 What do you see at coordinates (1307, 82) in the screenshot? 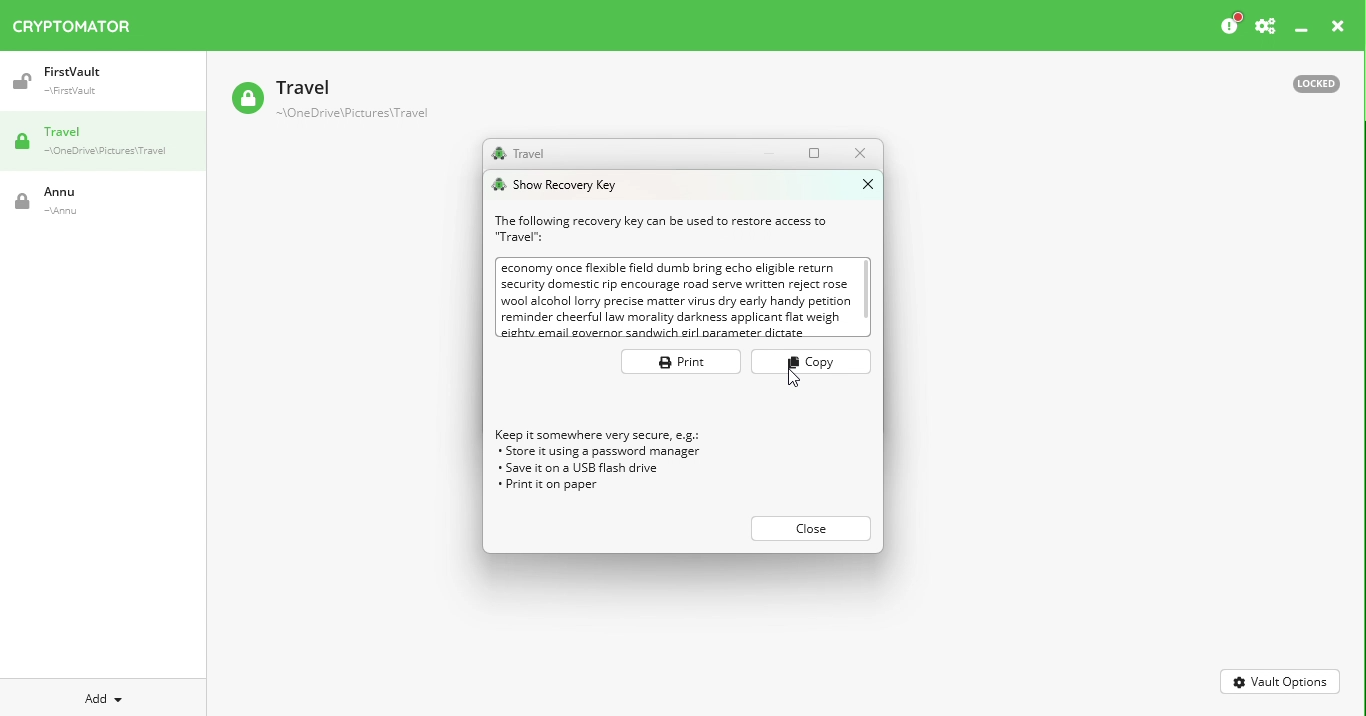
I see `Locked` at bounding box center [1307, 82].